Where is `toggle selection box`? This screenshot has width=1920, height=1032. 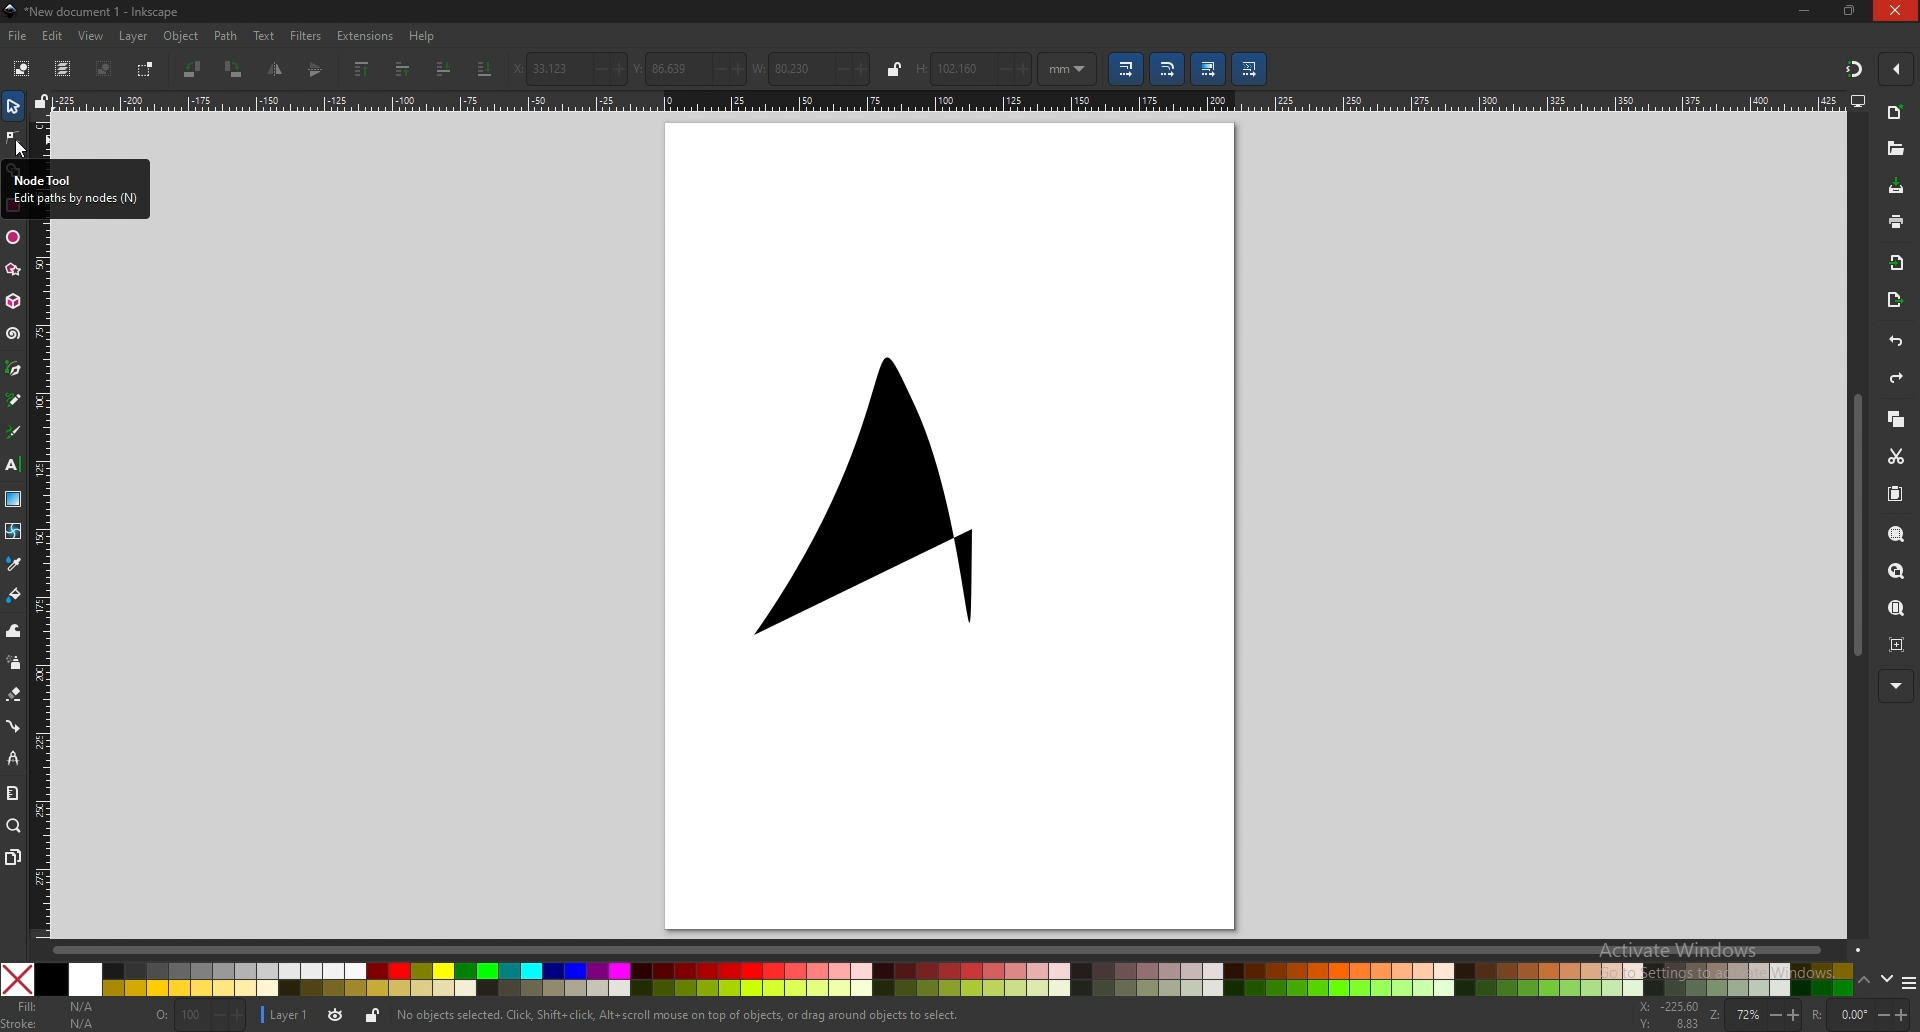 toggle selection box is located at coordinates (147, 71).